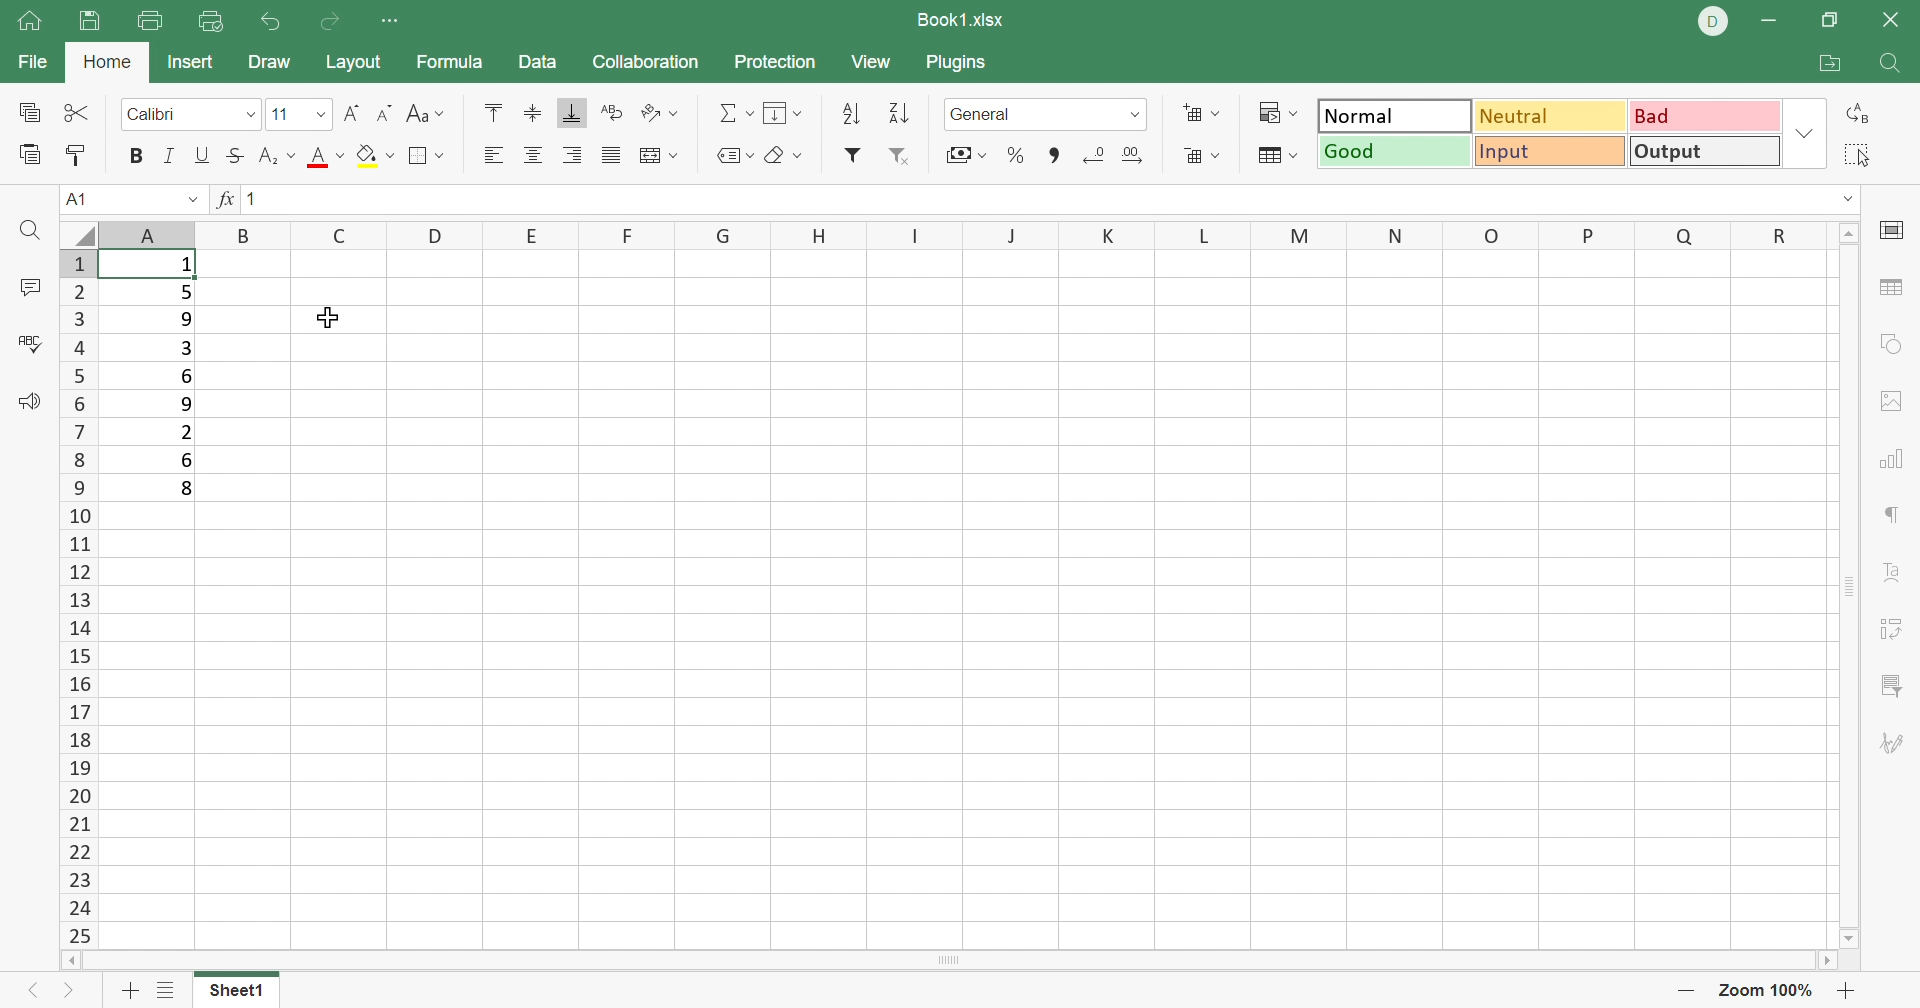  What do you see at coordinates (494, 117) in the screenshot?
I see `Align Top` at bounding box center [494, 117].